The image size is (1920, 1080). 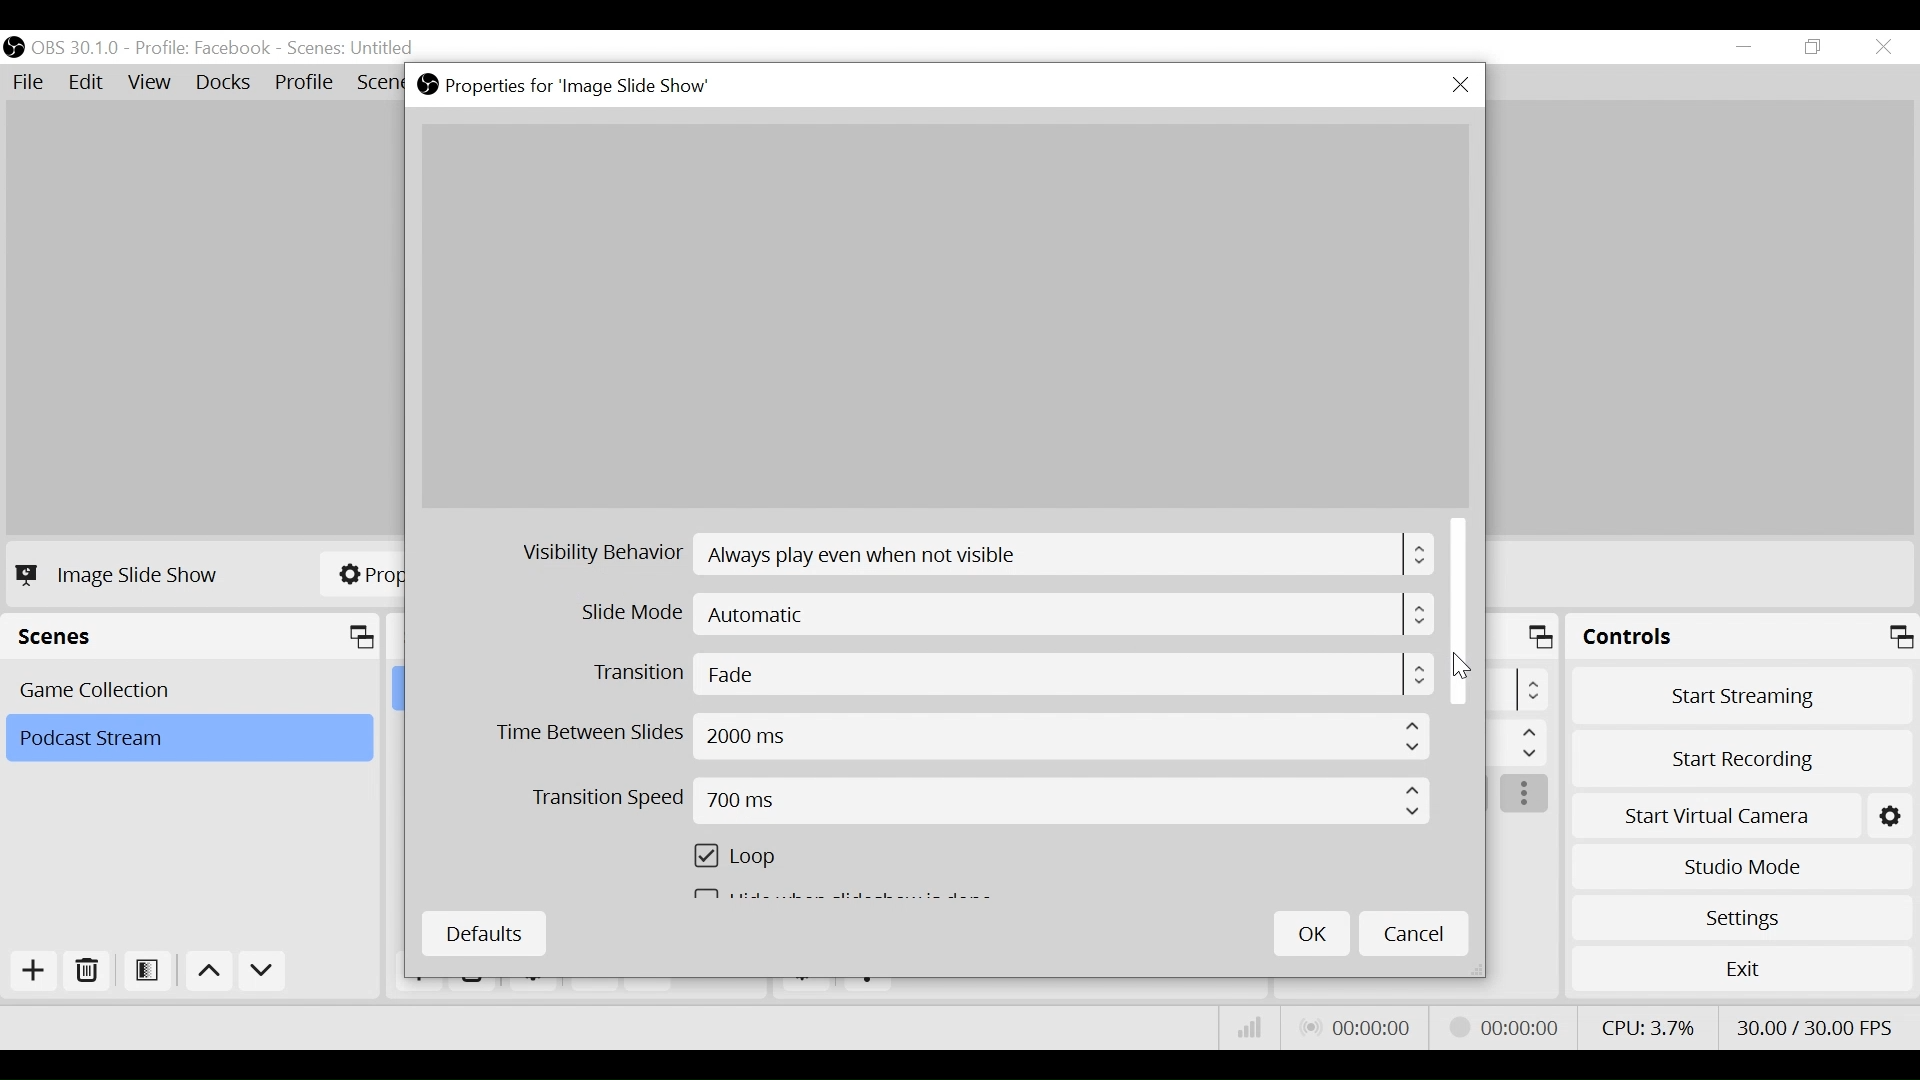 What do you see at coordinates (212, 974) in the screenshot?
I see `Move up` at bounding box center [212, 974].